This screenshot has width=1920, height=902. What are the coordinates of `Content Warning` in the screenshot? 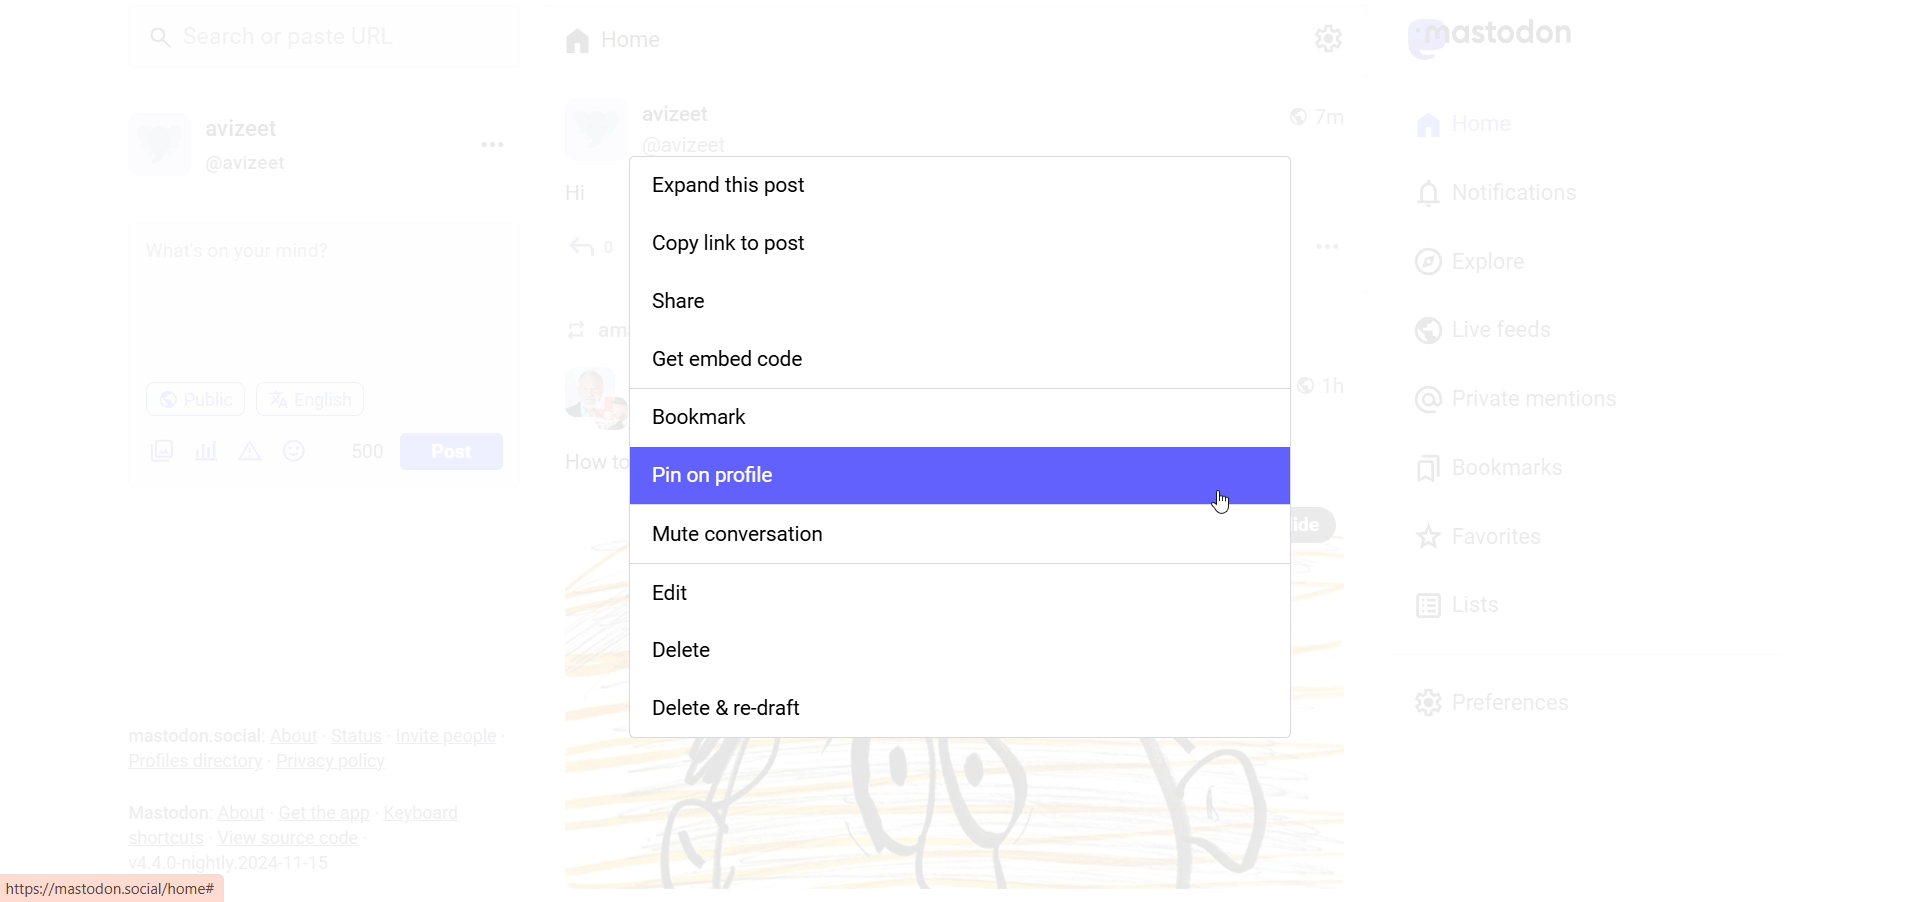 It's located at (251, 451).